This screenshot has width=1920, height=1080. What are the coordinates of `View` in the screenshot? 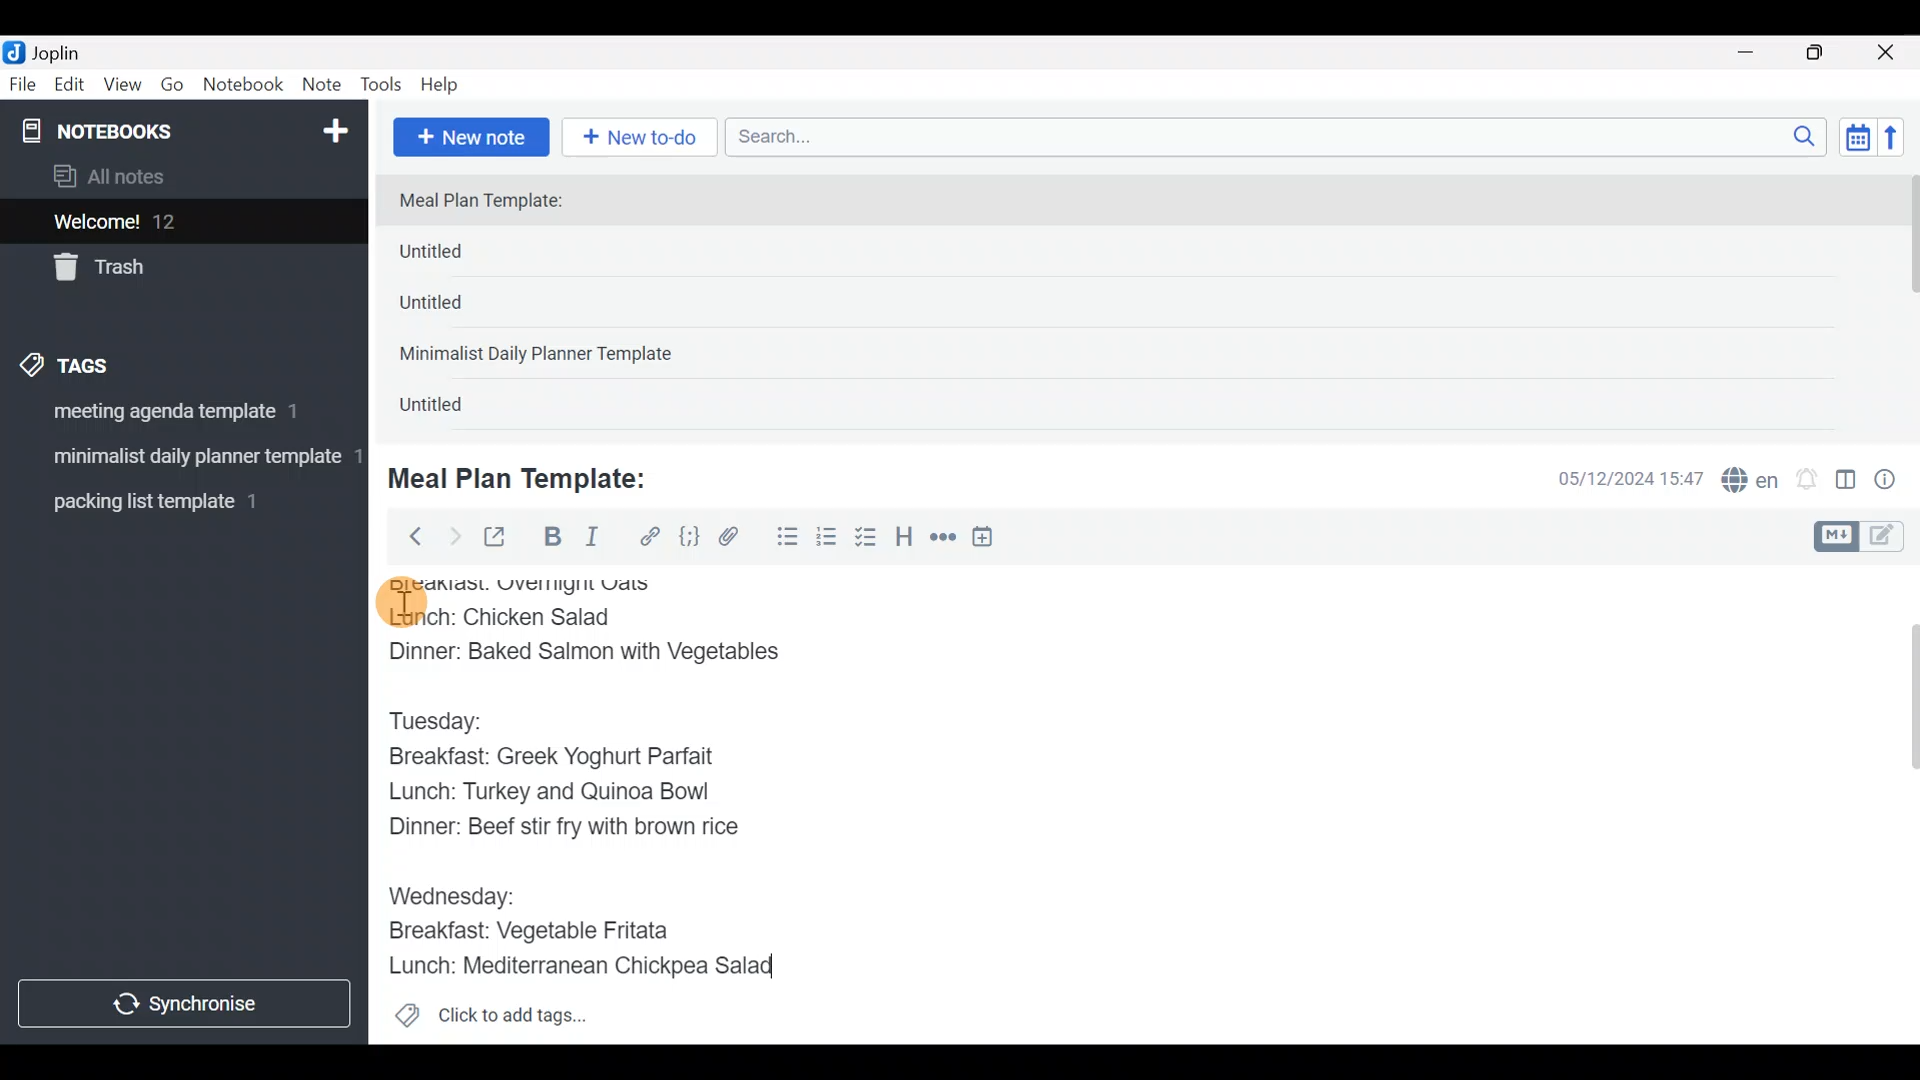 It's located at (122, 88).